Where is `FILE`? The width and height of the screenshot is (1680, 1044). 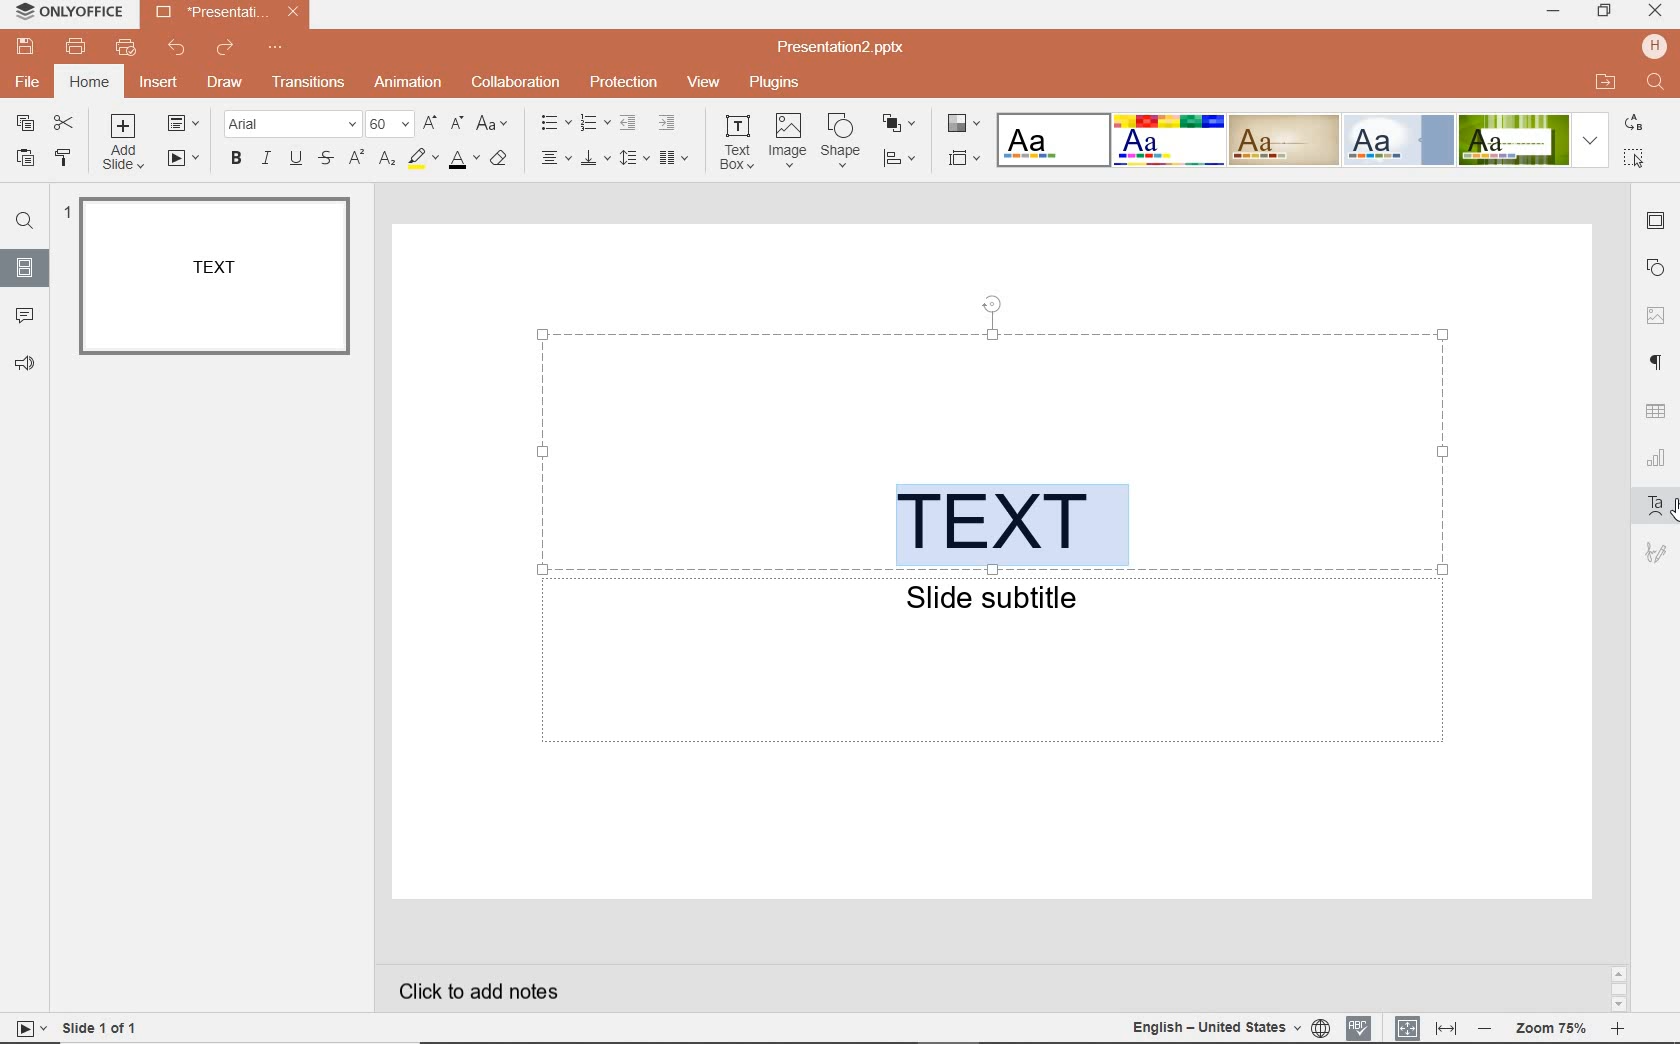 FILE is located at coordinates (28, 84).